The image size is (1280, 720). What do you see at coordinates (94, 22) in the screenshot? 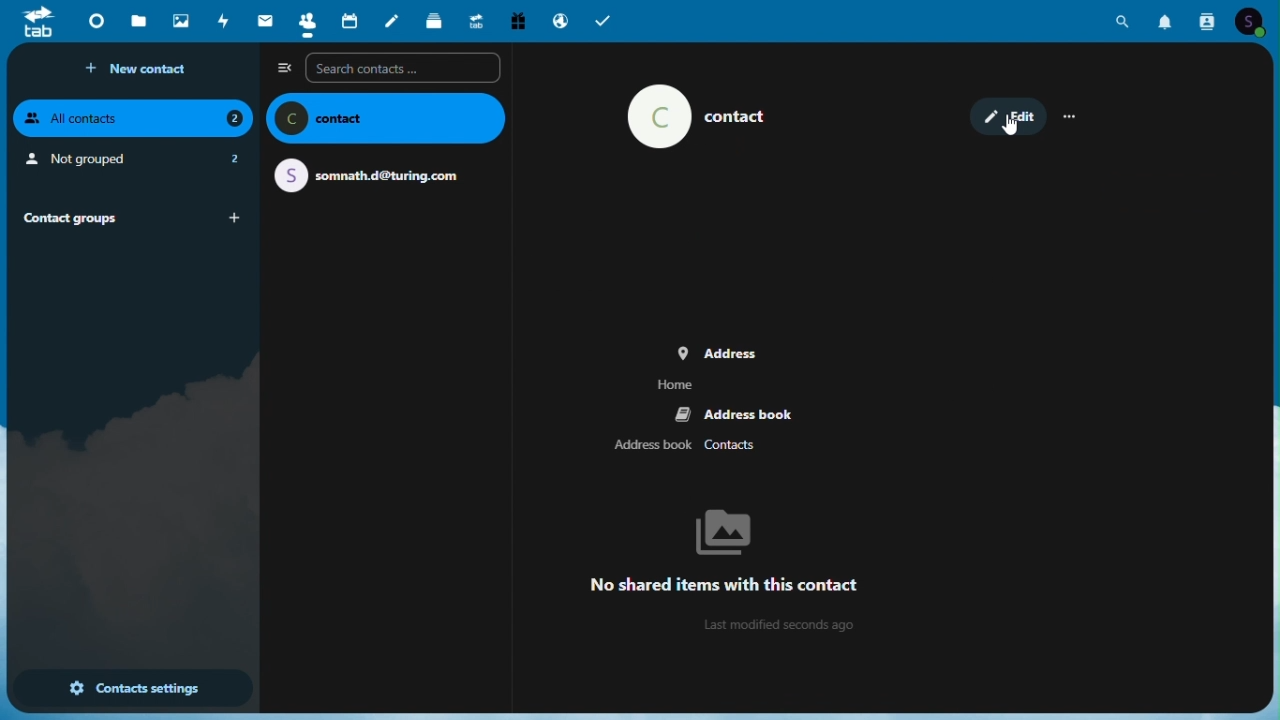
I see `Dashboard` at bounding box center [94, 22].